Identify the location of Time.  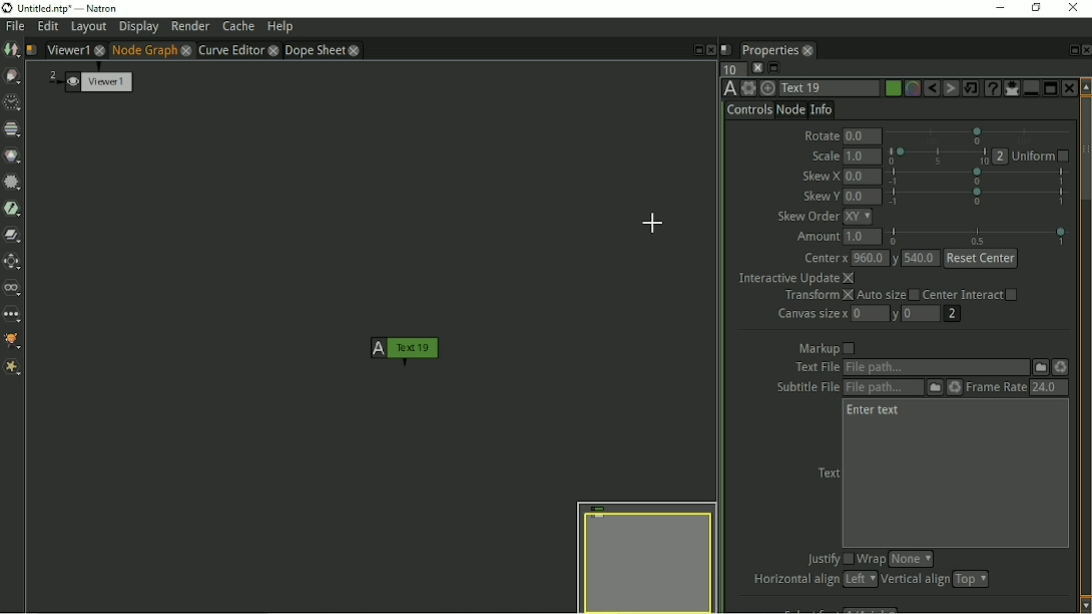
(12, 103).